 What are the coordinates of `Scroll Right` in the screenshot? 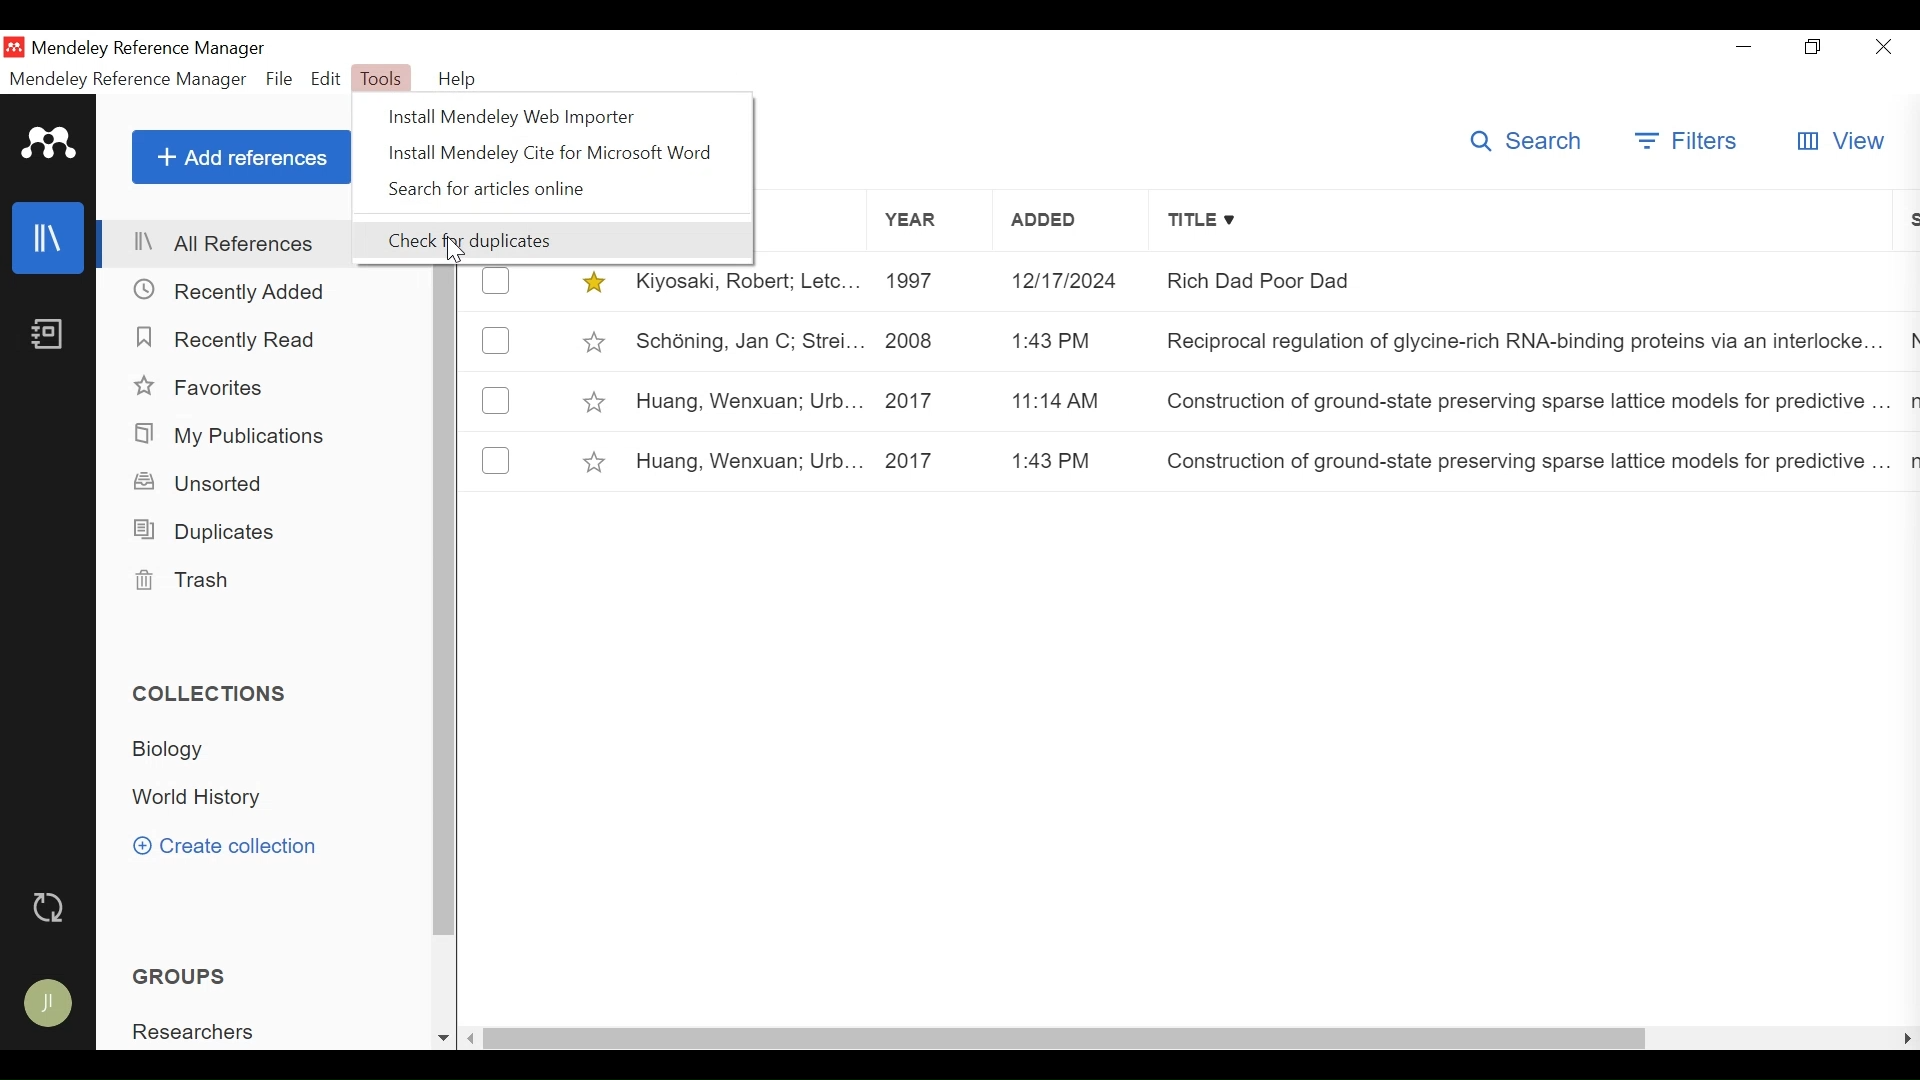 It's located at (1907, 1040).